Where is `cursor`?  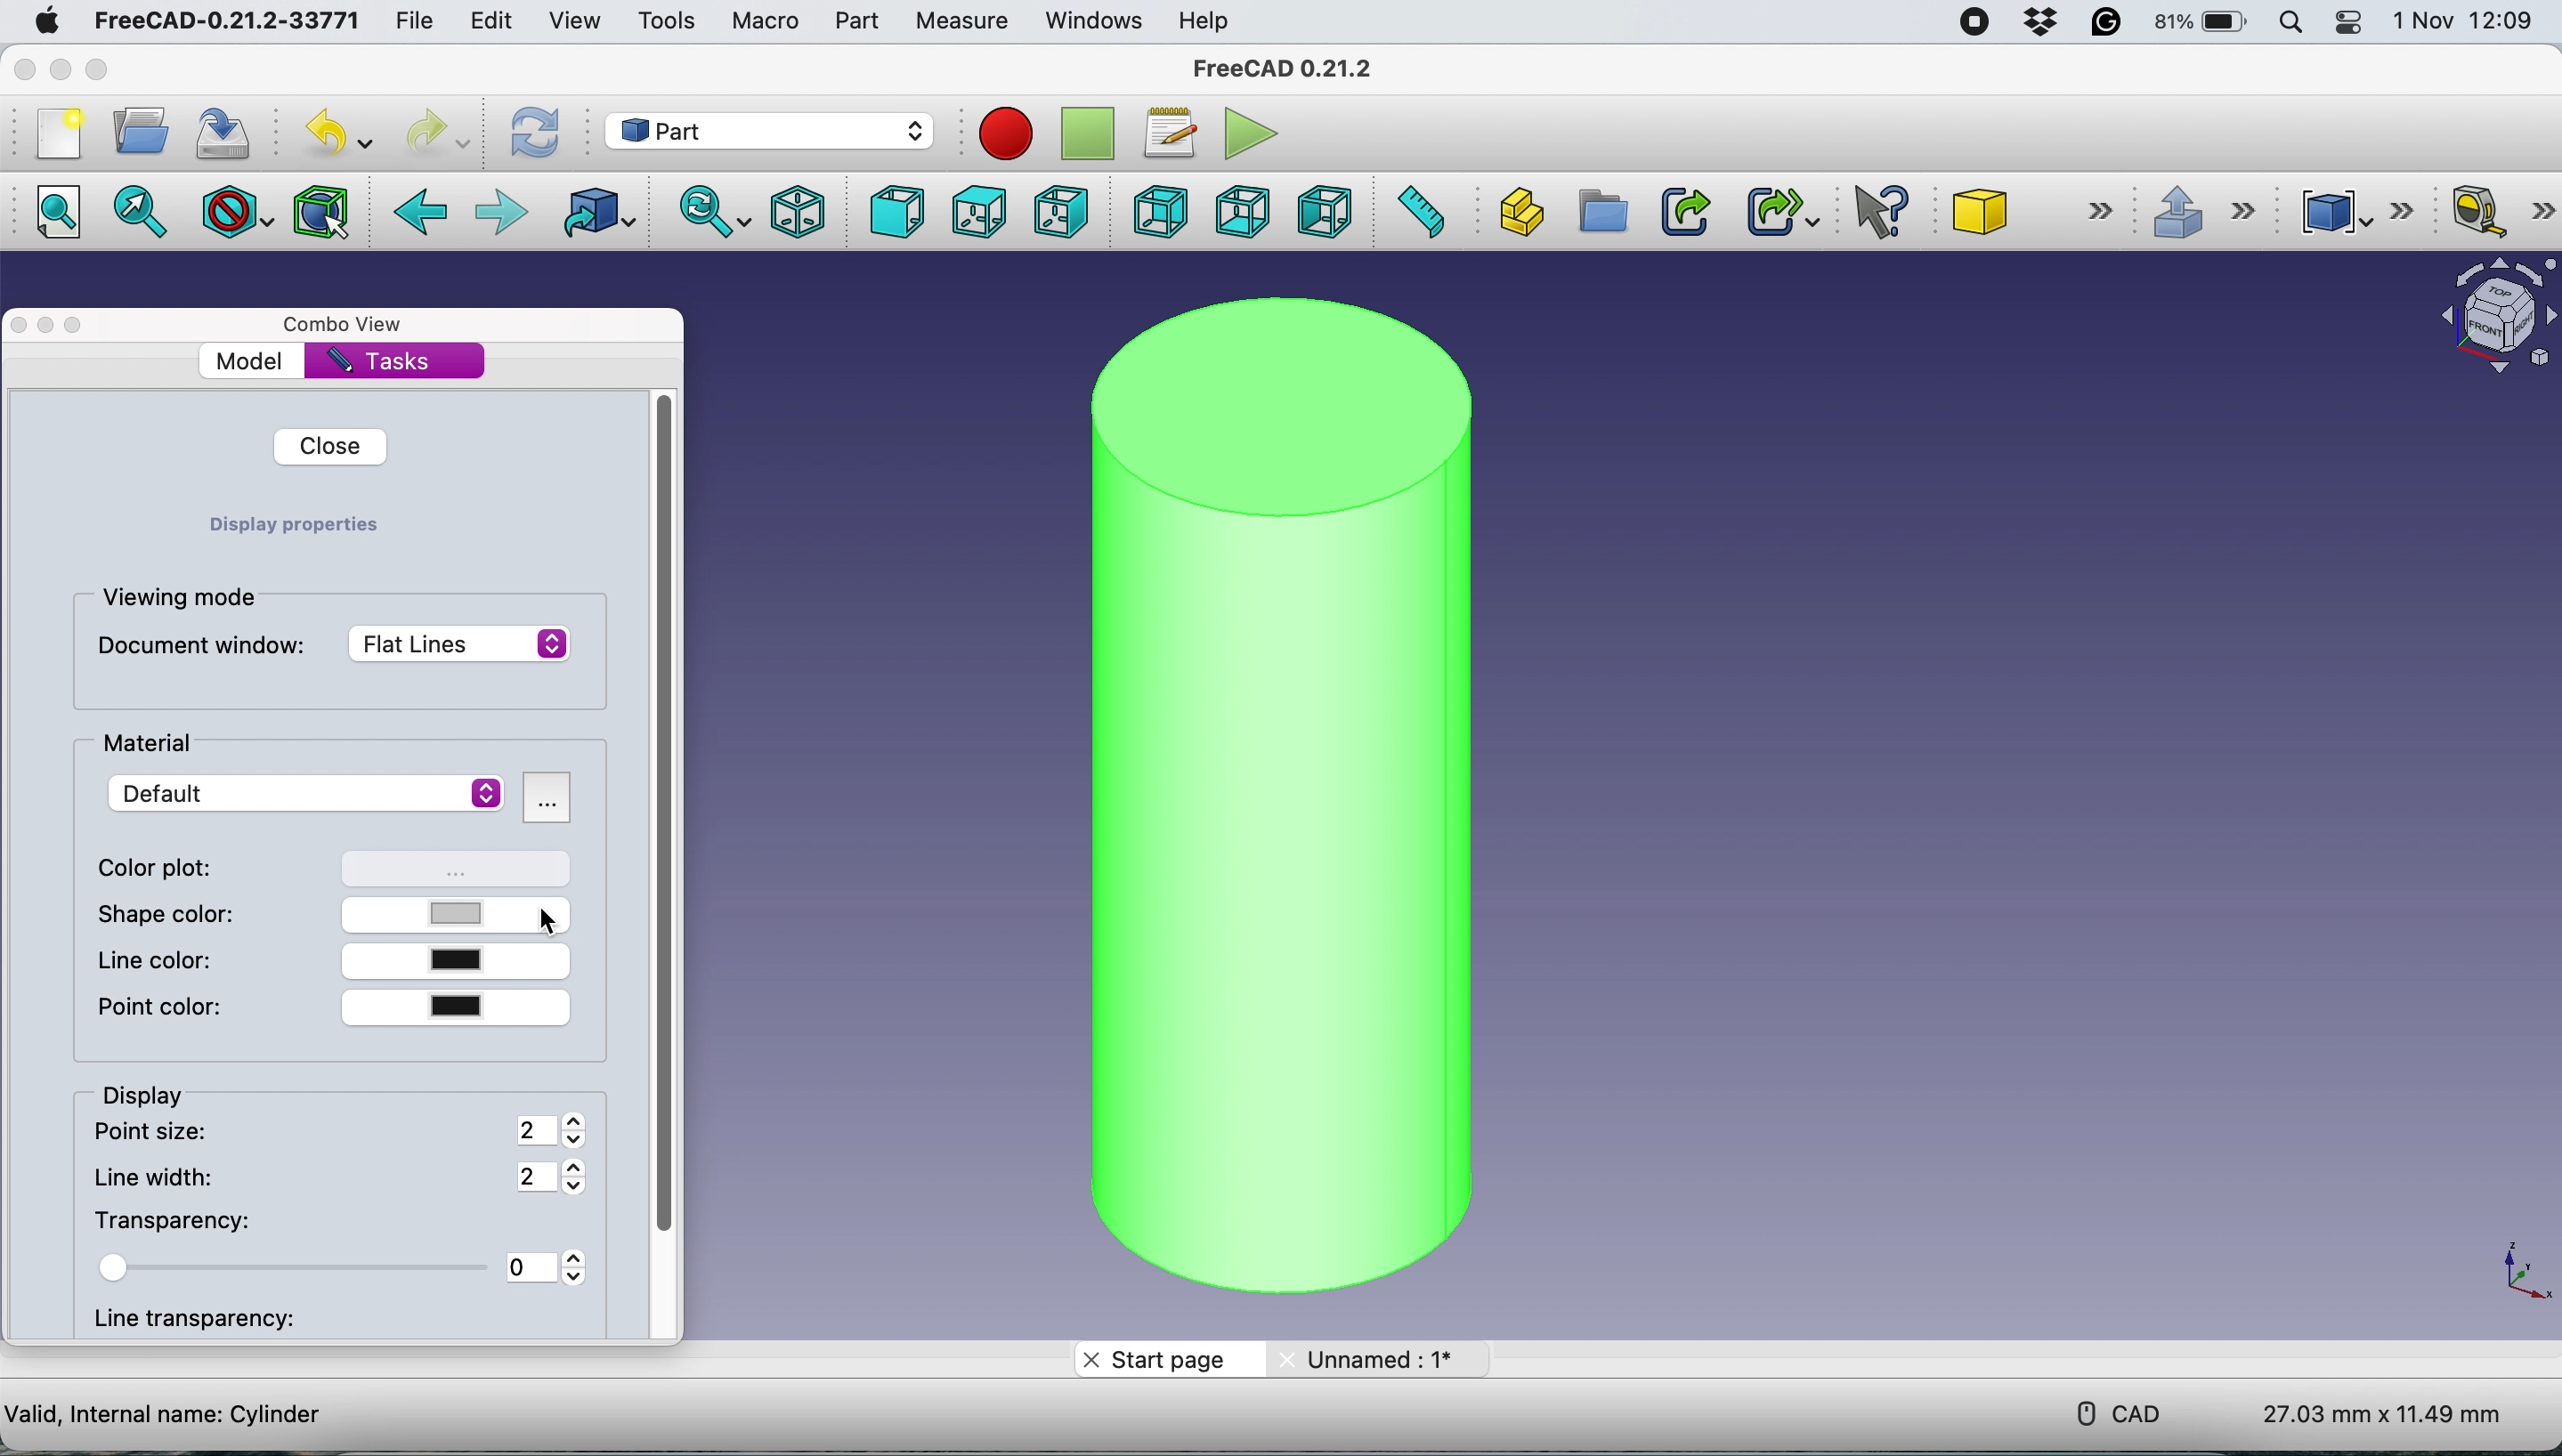
cursor is located at coordinates (551, 922).